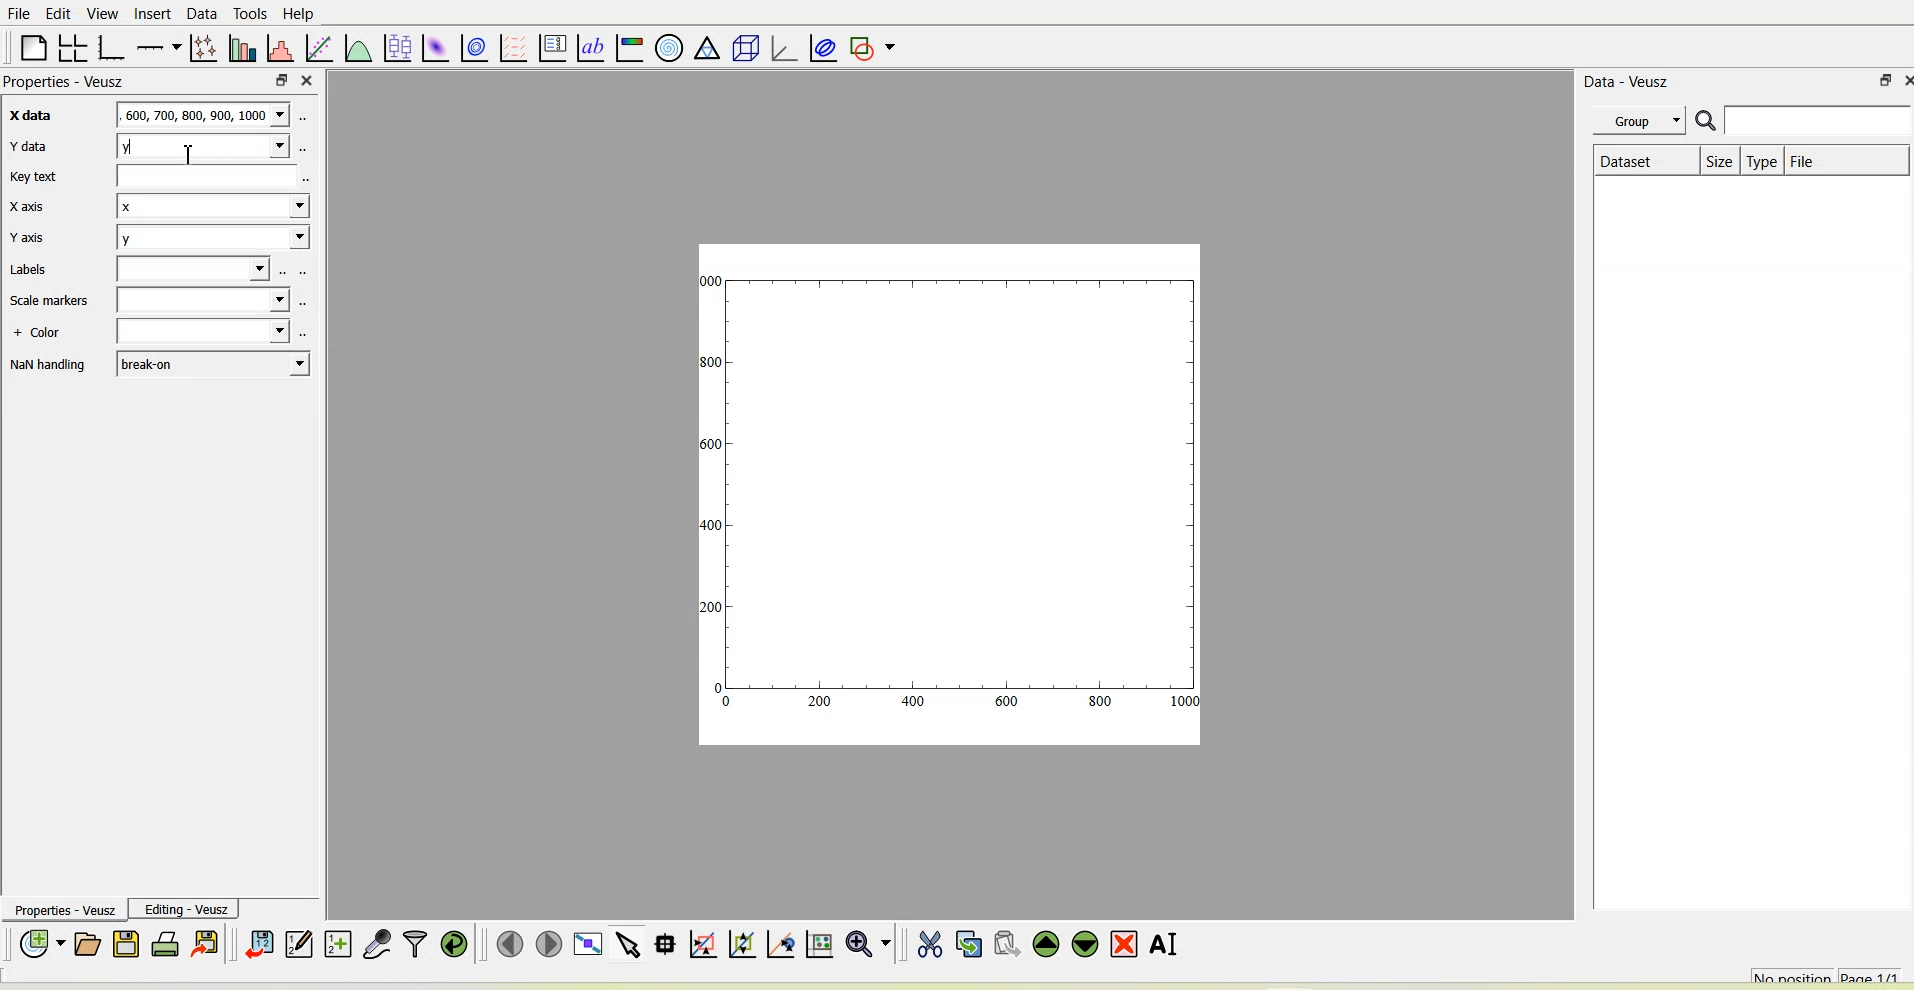 Image resolution: width=1914 pixels, height=990 pixels. I want to click on Click to zoom out of graph axes, so click(744, 946).